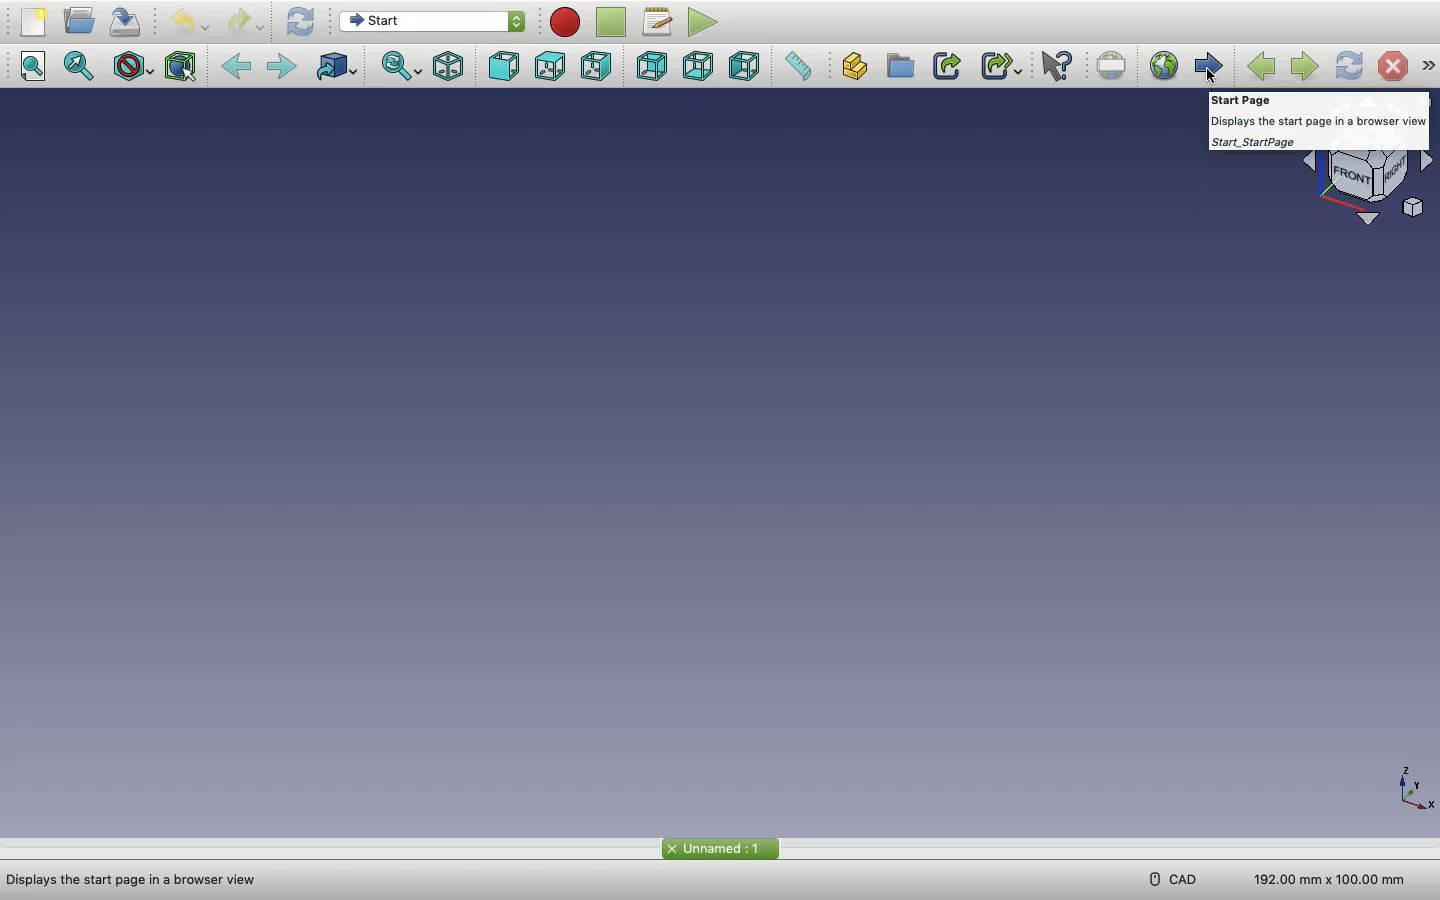 The image size is (1440, 900). Describe the element at coordinates (1429, 66) in the screenshot. I see `Navigation` at that location.